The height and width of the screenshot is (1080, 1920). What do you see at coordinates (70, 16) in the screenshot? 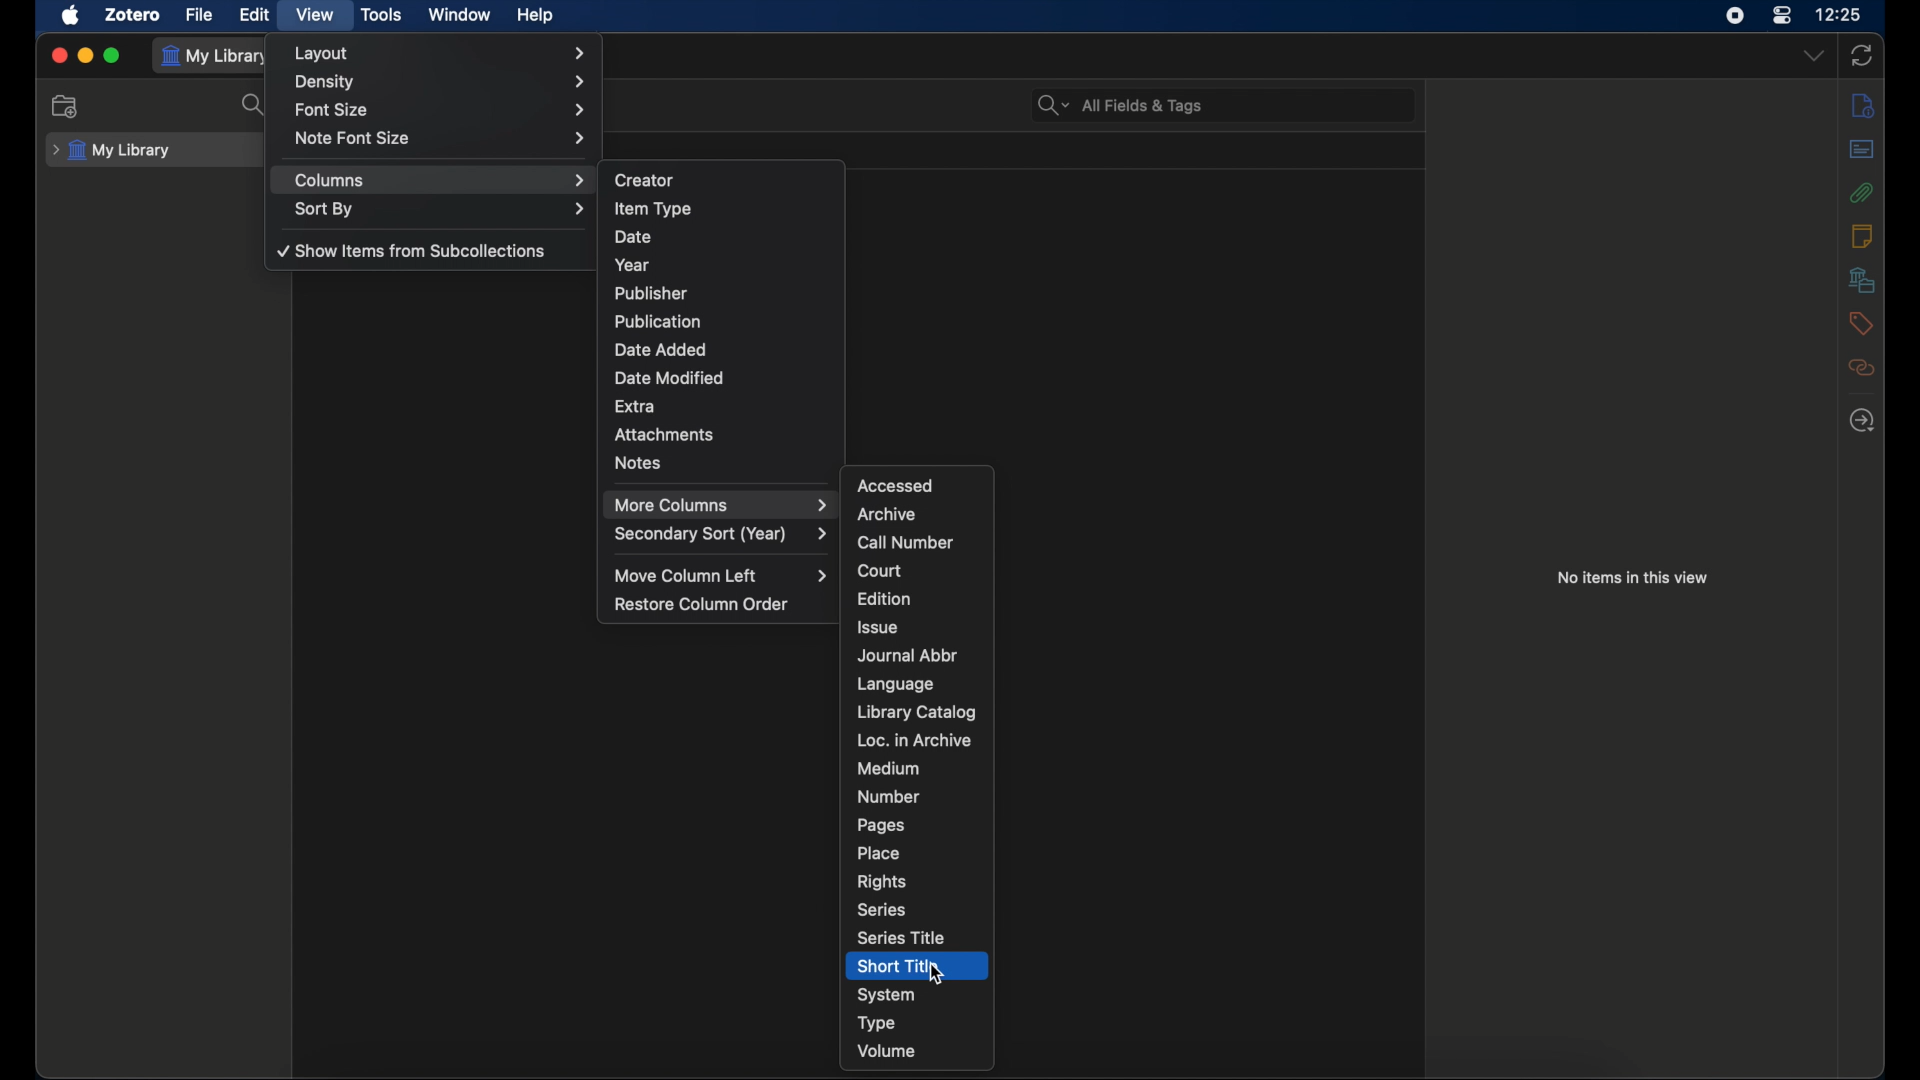
I see `apple` at bounding box center [70, 16].